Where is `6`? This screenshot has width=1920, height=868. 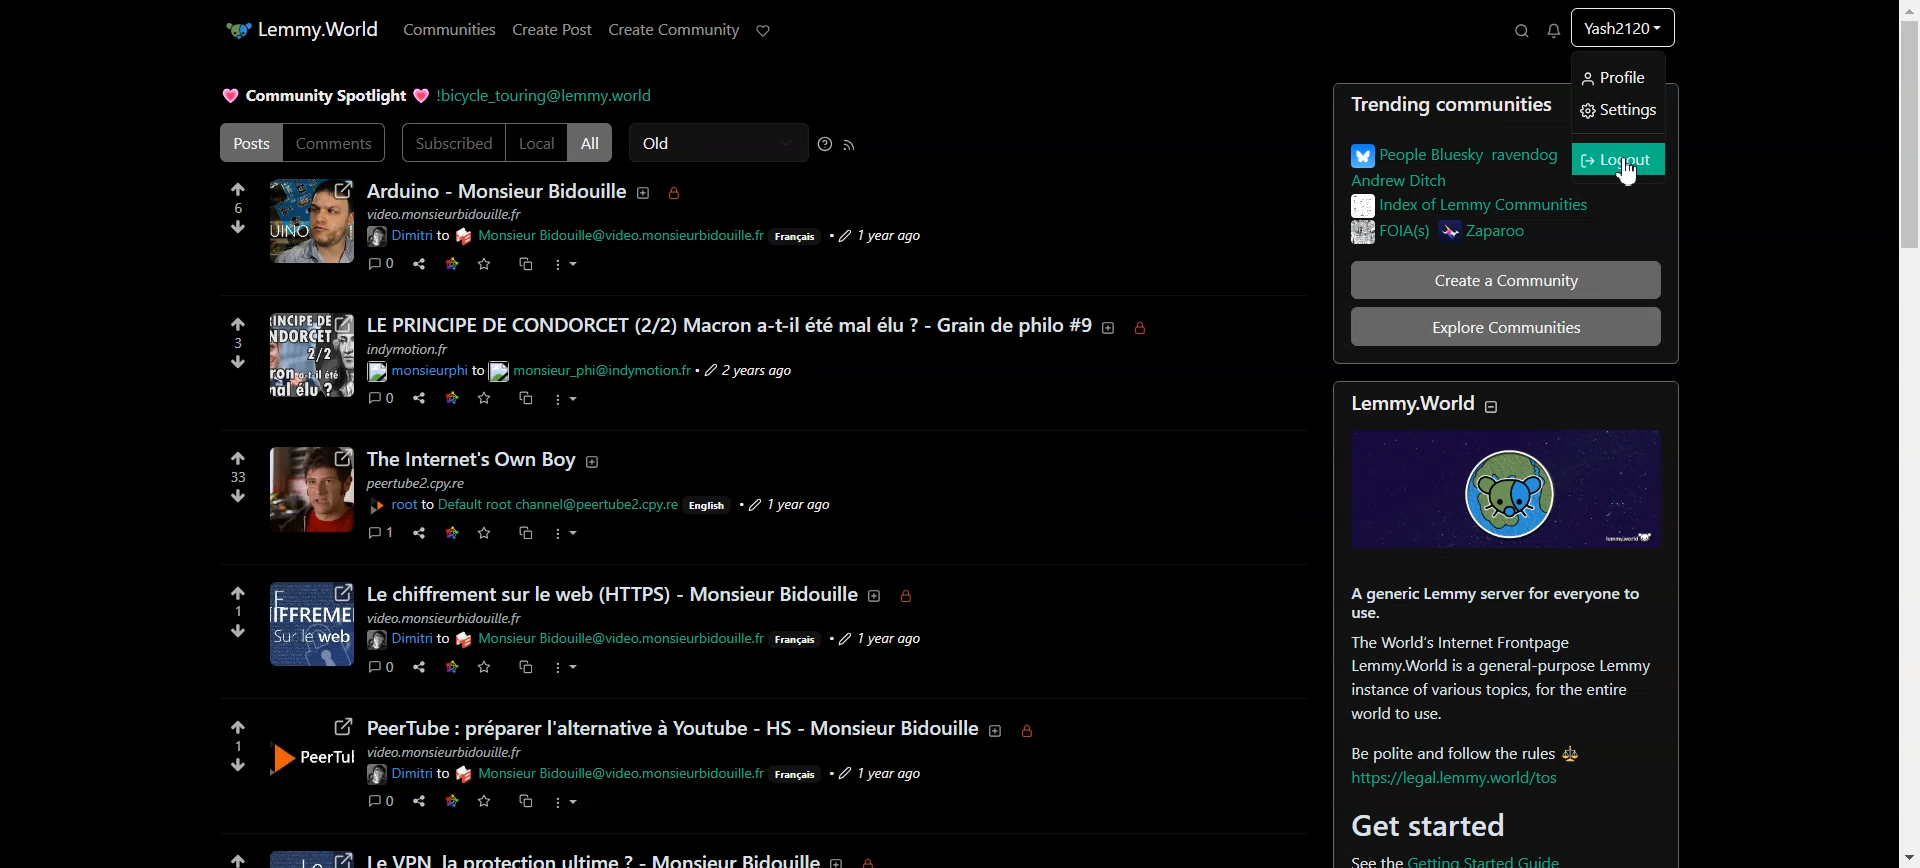
6 is located at coordinates (238, 206).